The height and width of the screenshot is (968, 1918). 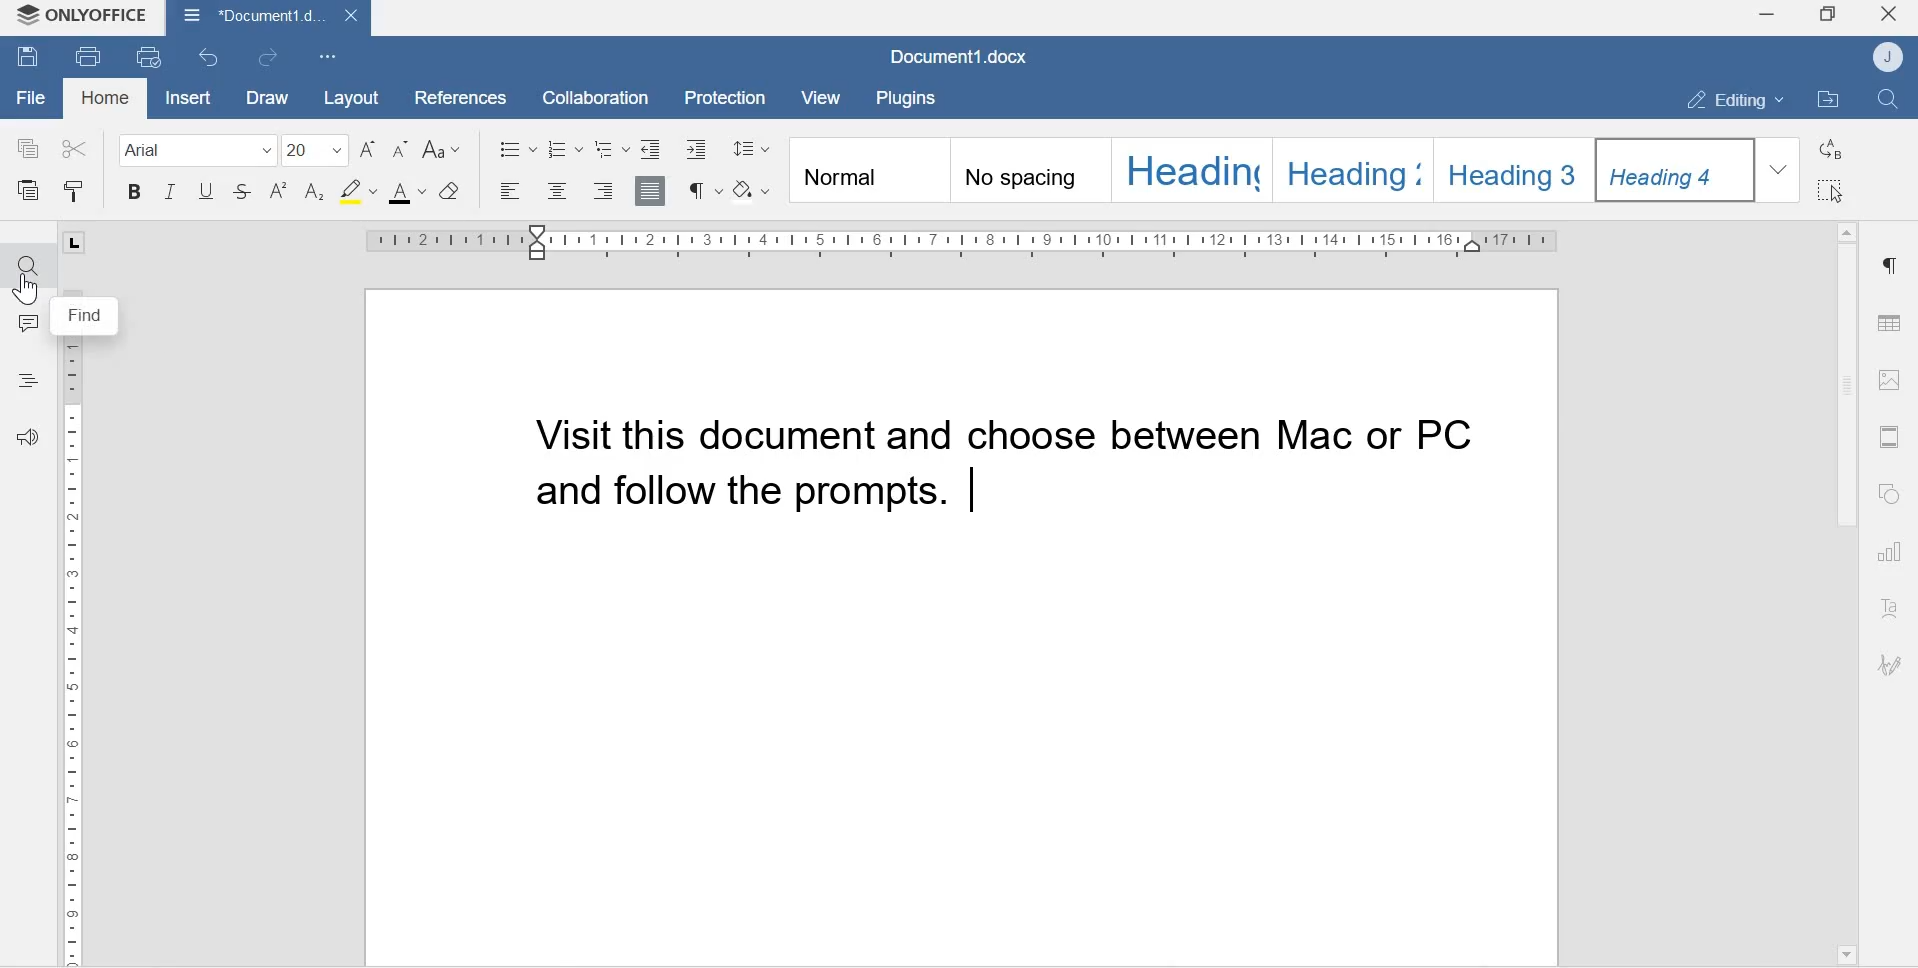 I want to click on File, so click(x=31, y=98).